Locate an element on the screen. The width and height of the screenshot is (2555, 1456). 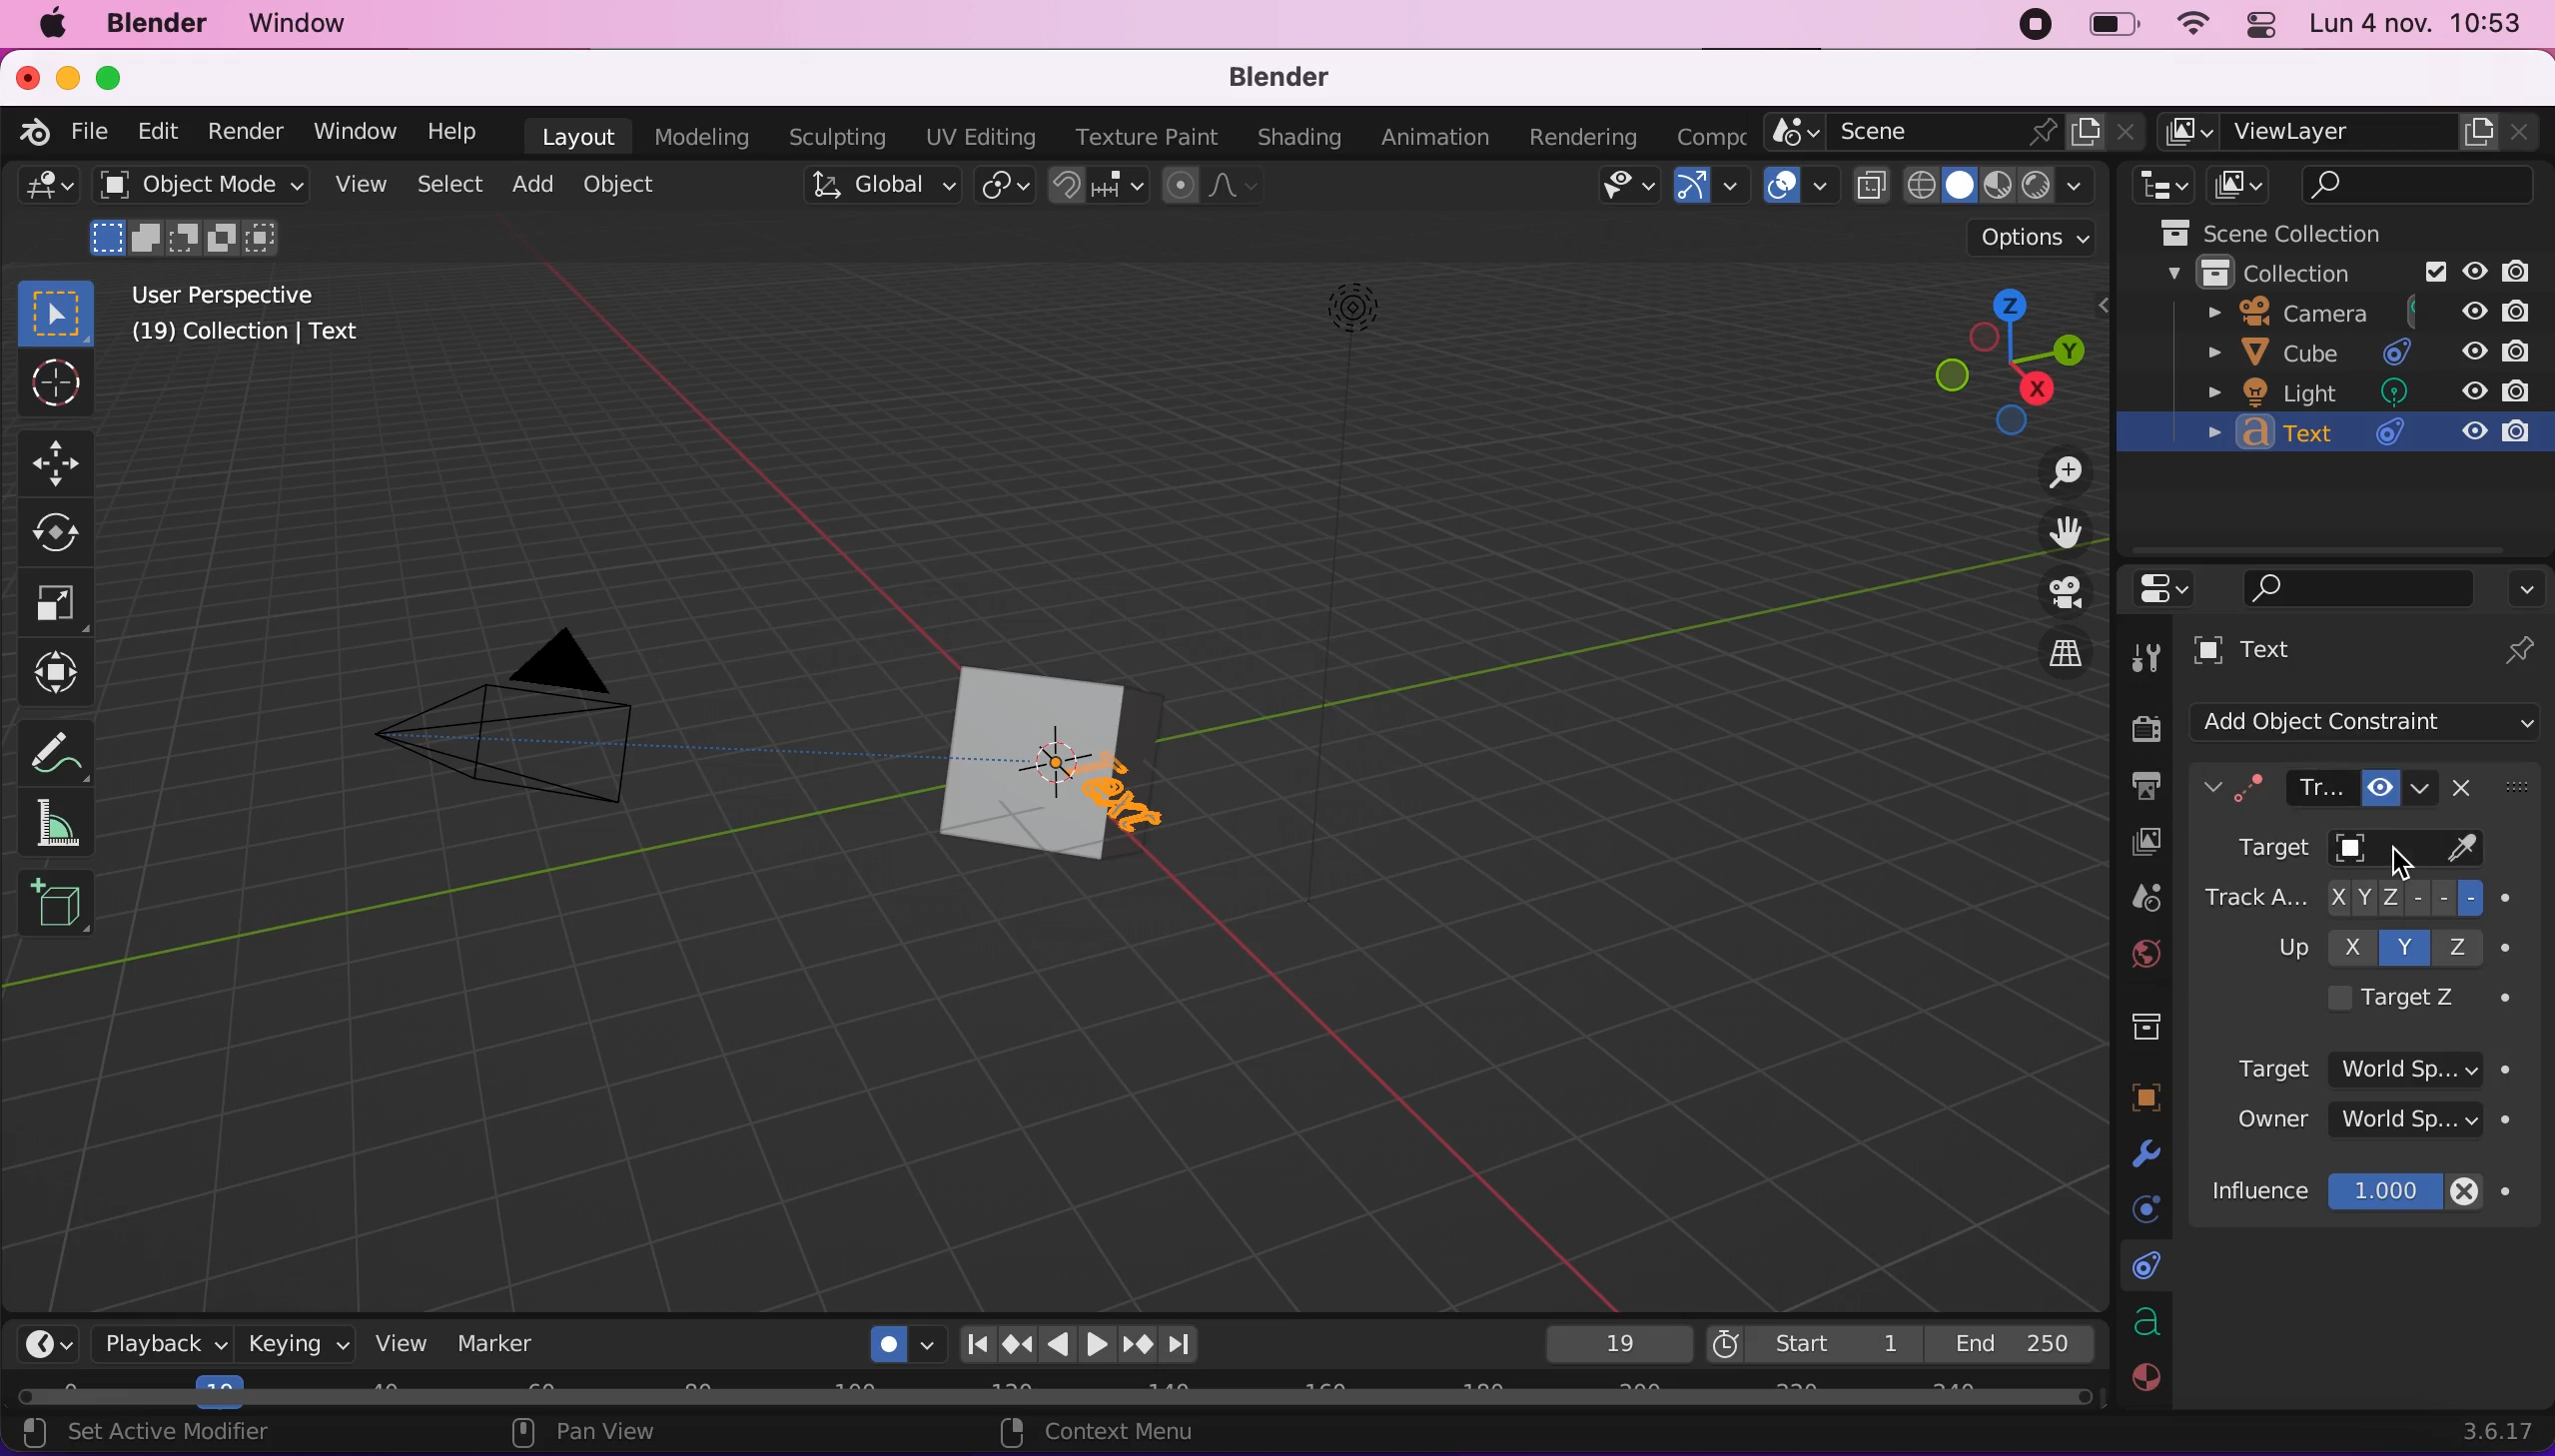
lun 4 nov. 10:53 is located at coordinates (2418, 26).